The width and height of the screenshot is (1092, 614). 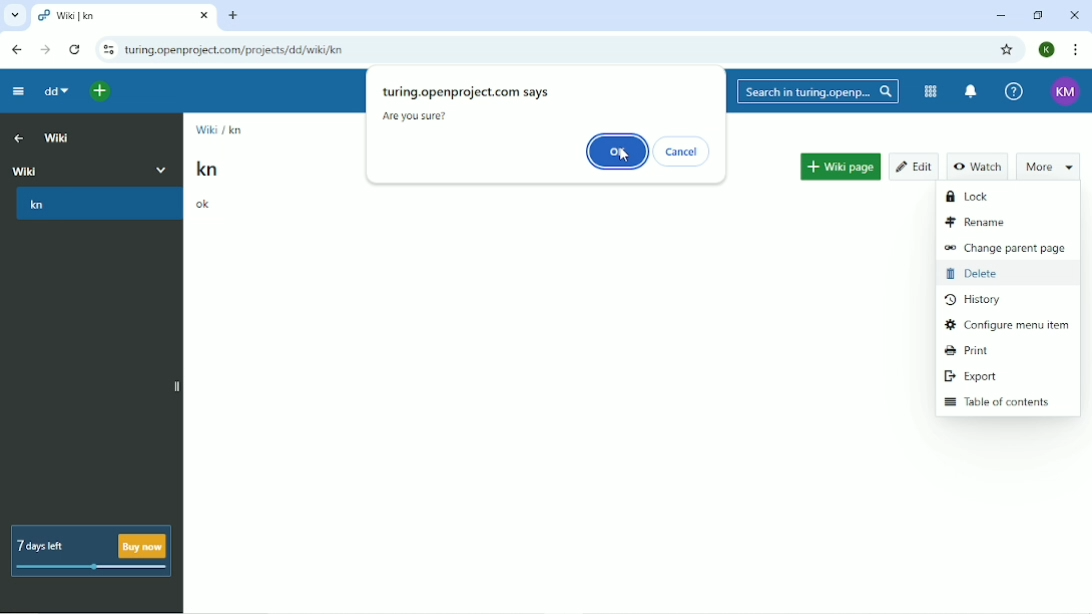 I want to click on Print, so click(x=970, y=350).